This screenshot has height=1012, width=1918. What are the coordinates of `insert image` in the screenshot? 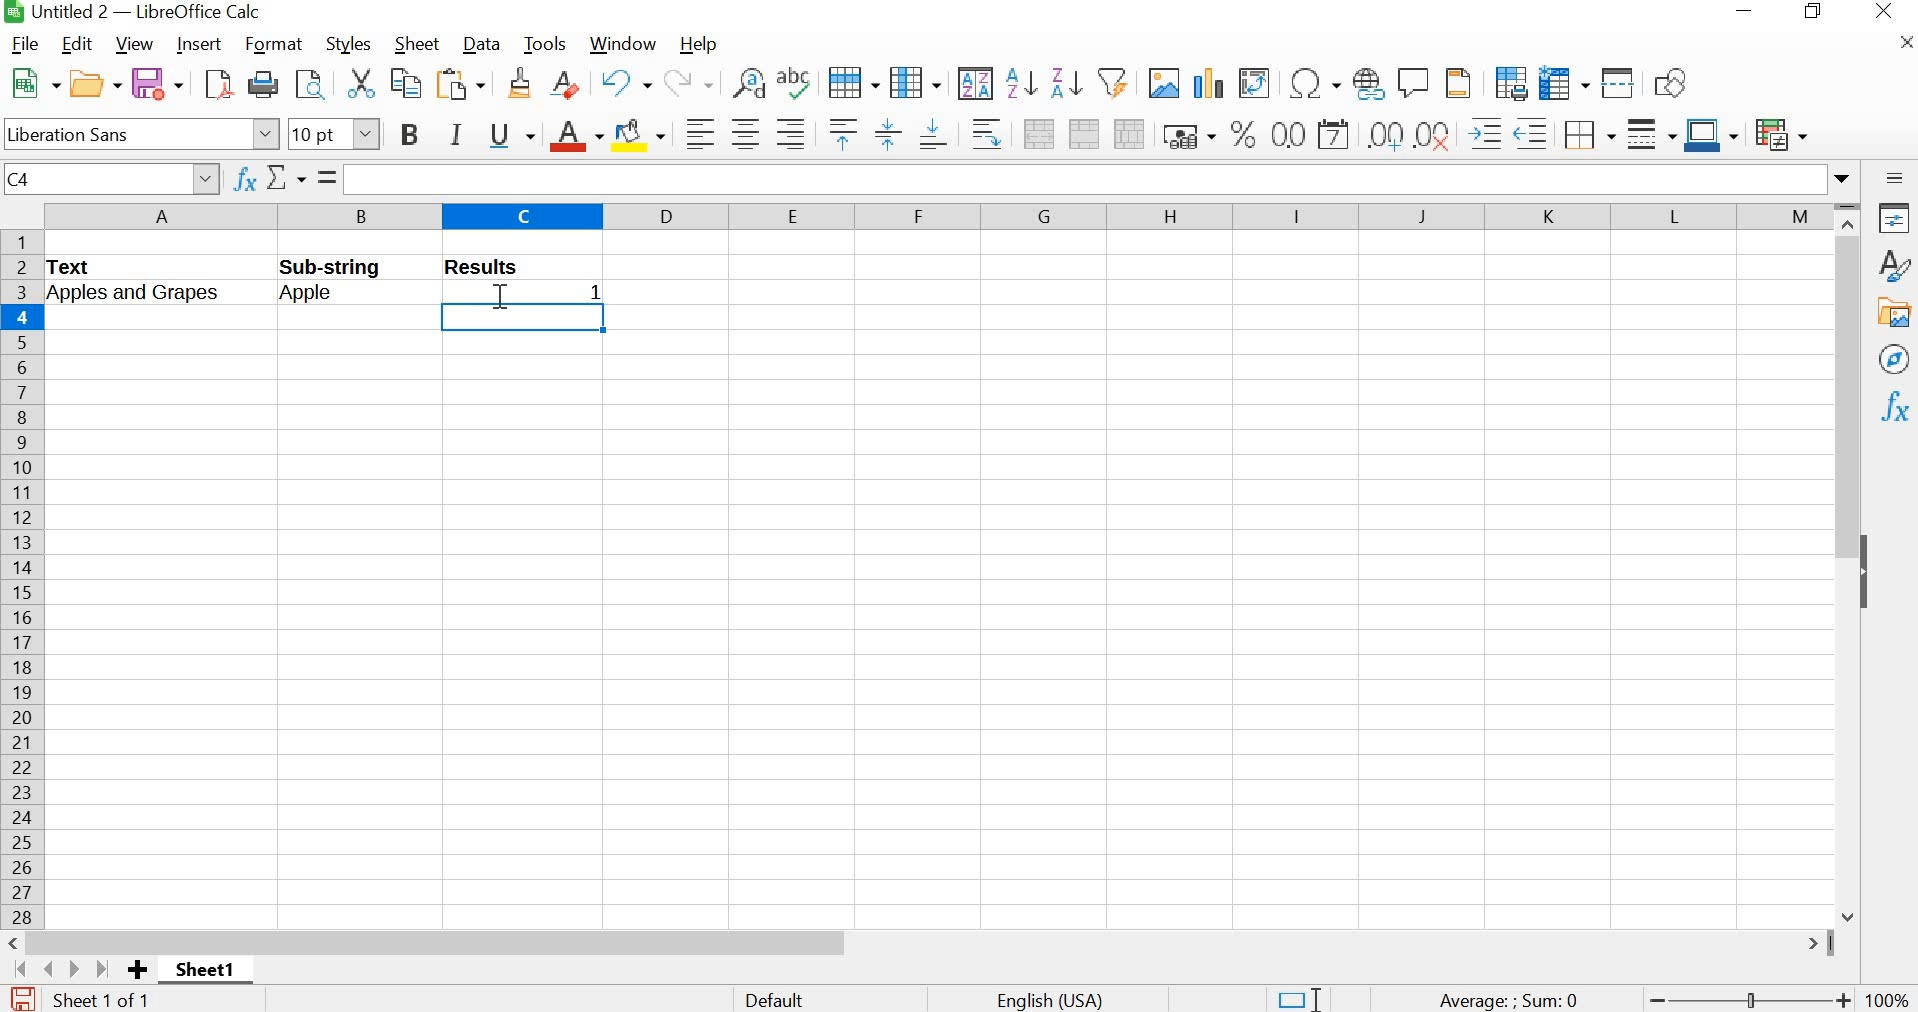 It's located at (1163, 83).